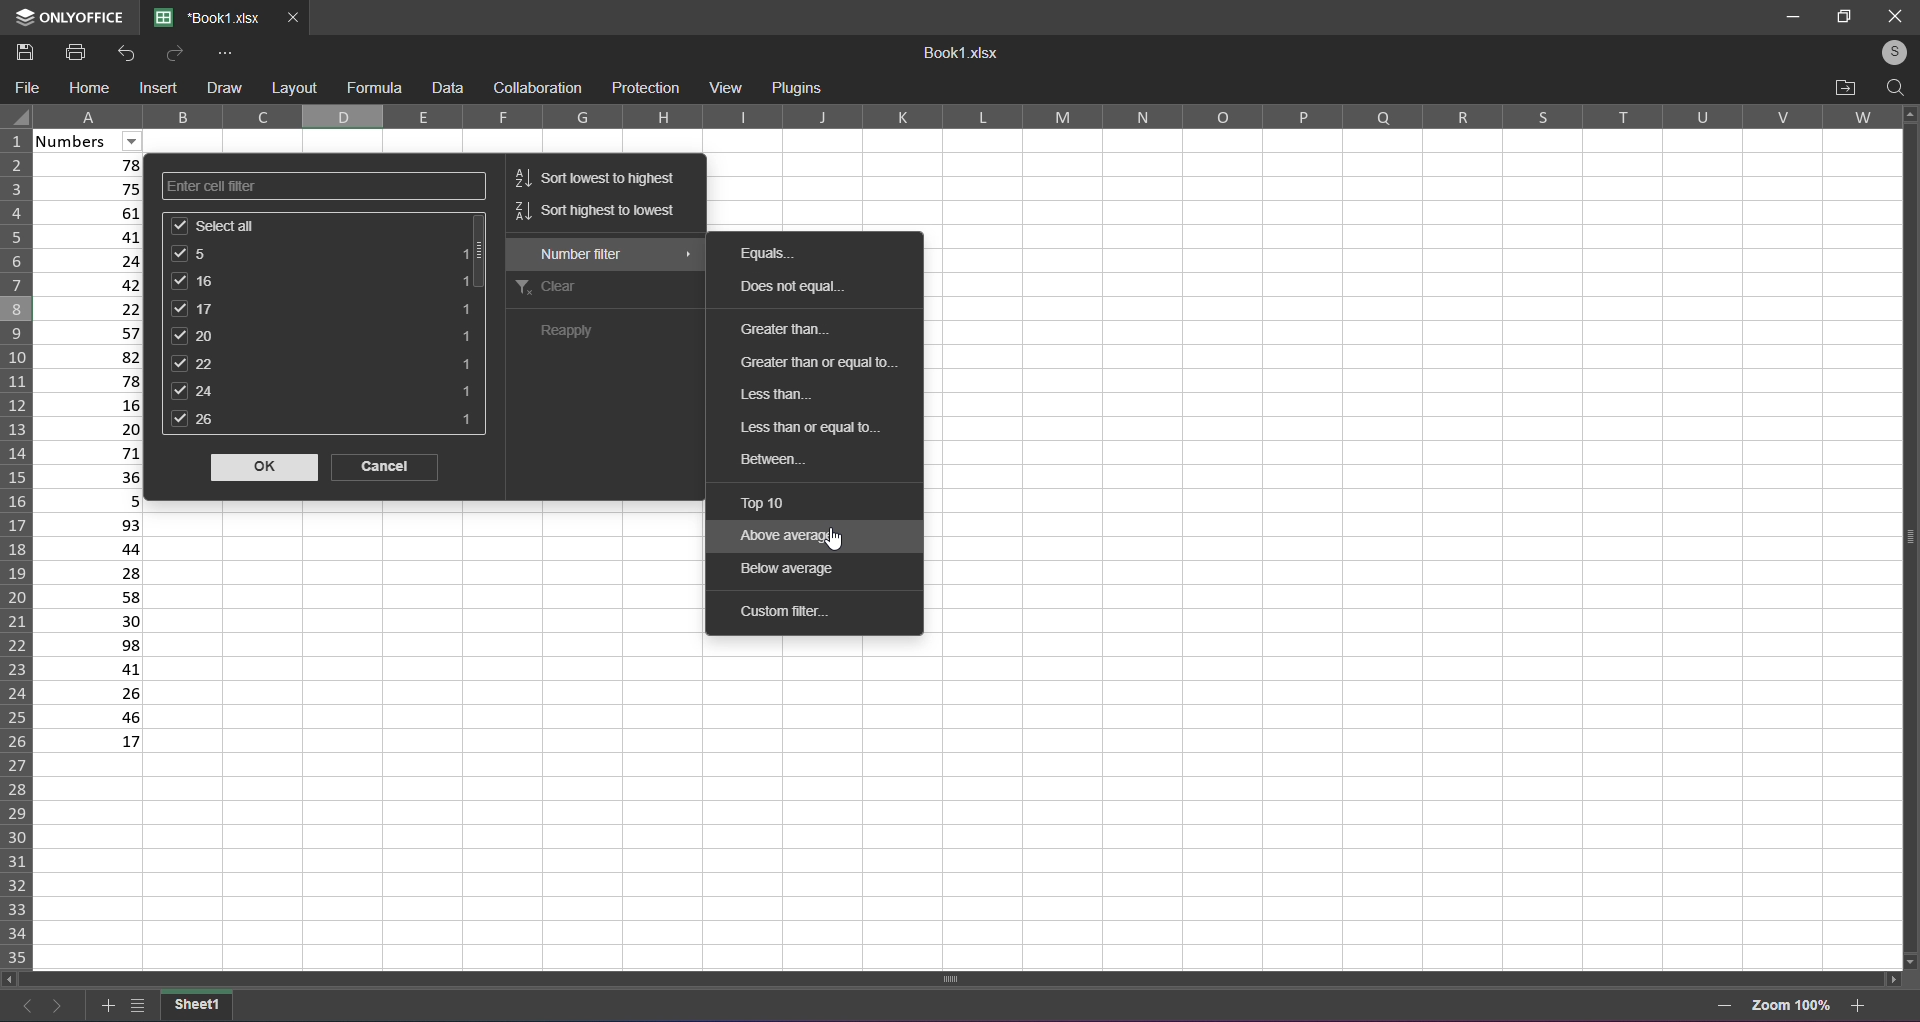 This screenshot has width=1920, height=1022. I want to click on Vertical scroll bar, so click(1902, 535).